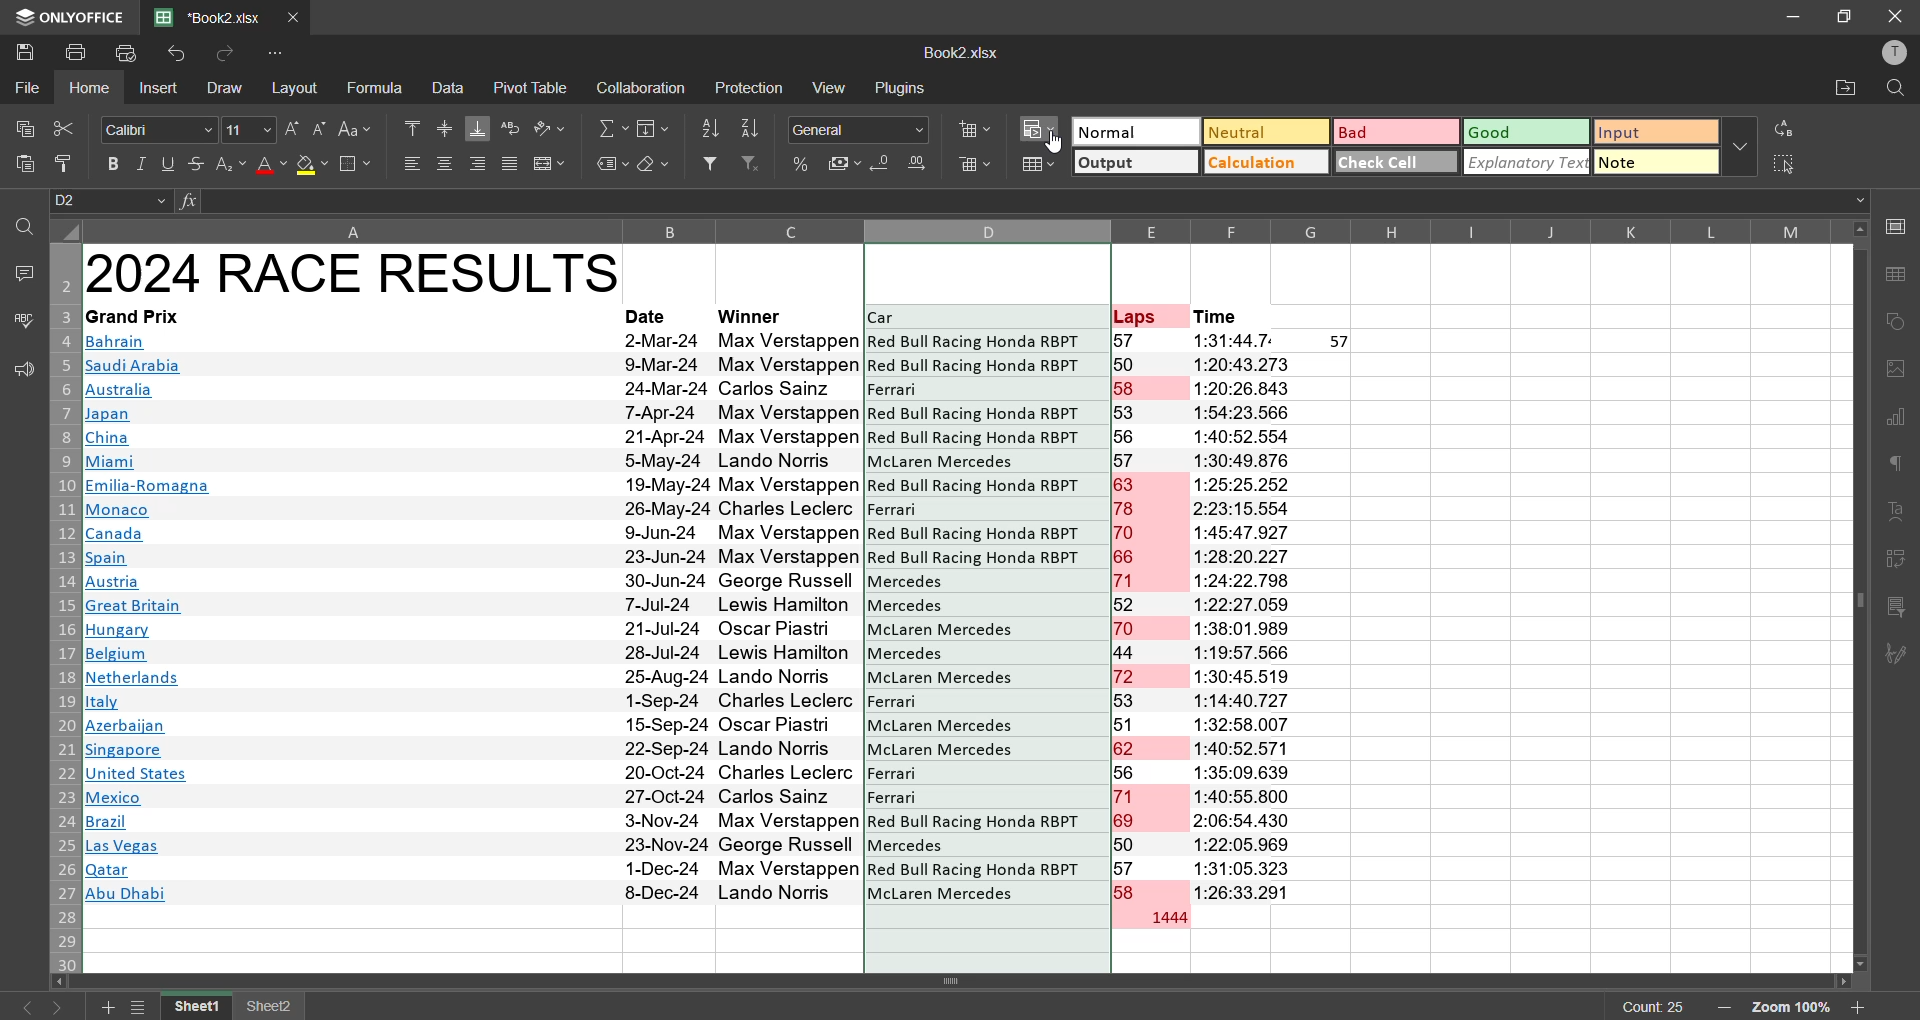  Describe the element at coordinates (976, 168) in the screenshot. I see `remove cells` at that location.